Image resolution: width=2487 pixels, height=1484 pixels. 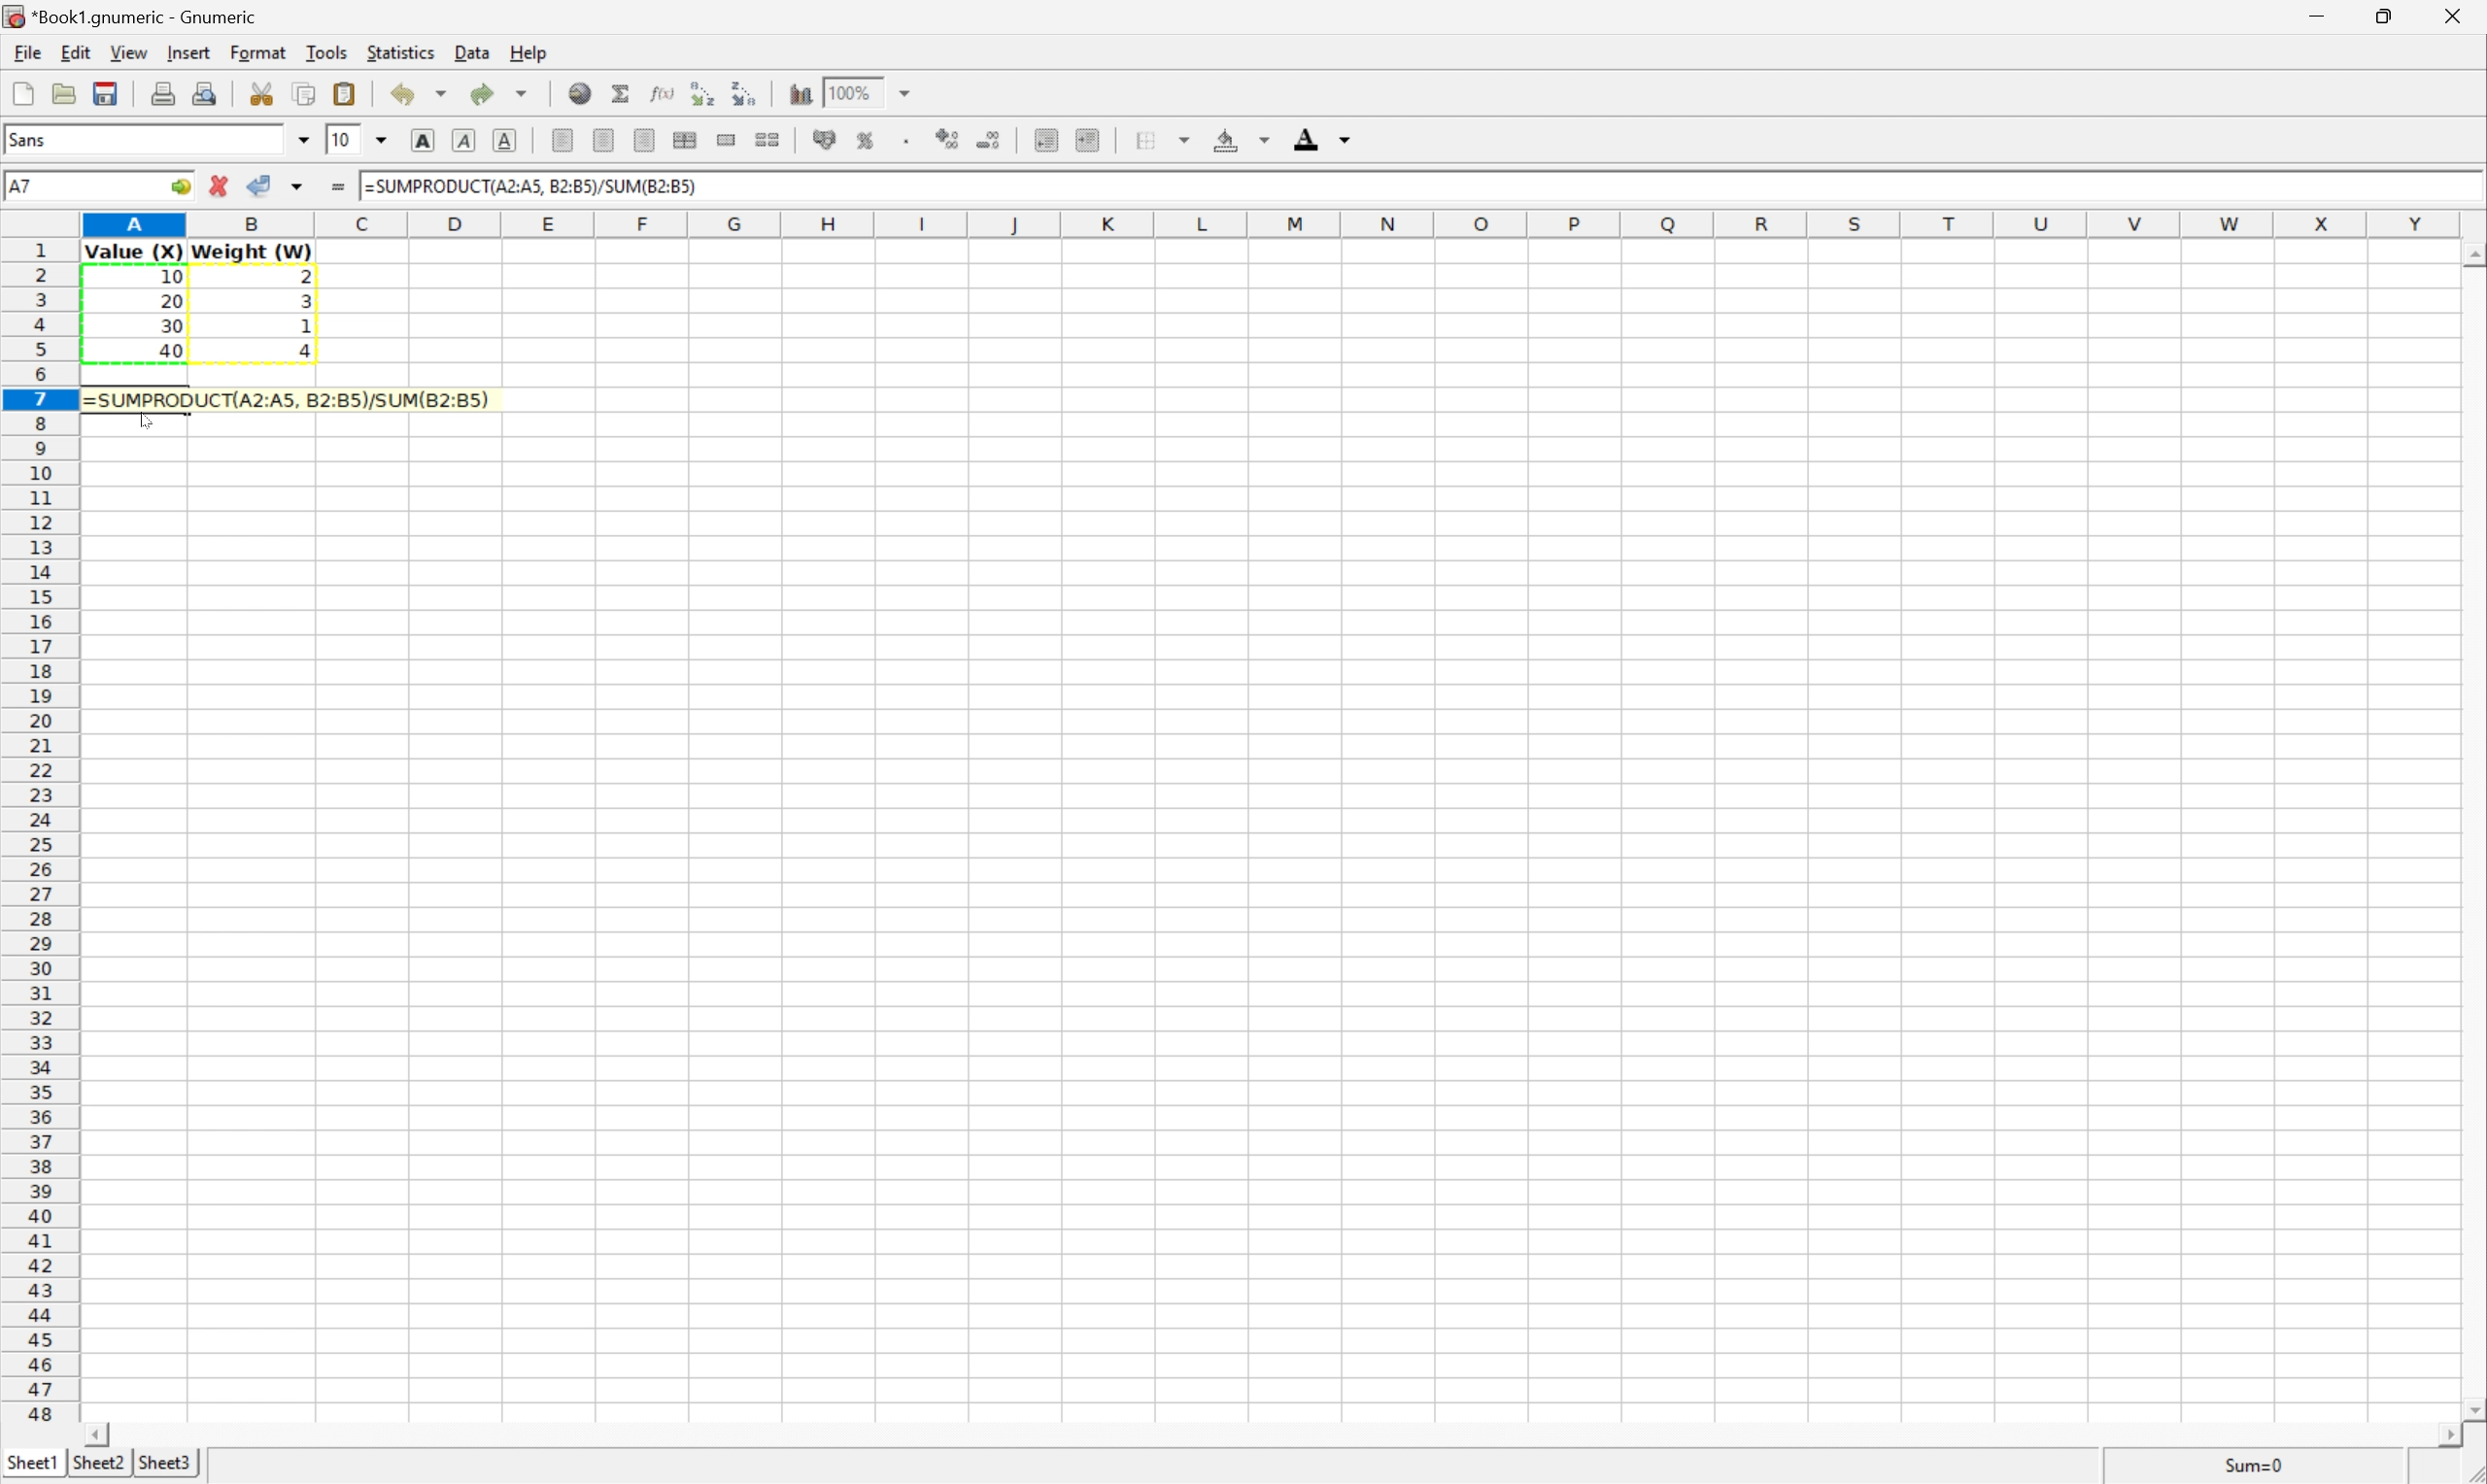 What do you see at coordinates (993, 139) in the screenshot?
I see `Decrease the number of decimals displayed` at bounding box center [993, 139].